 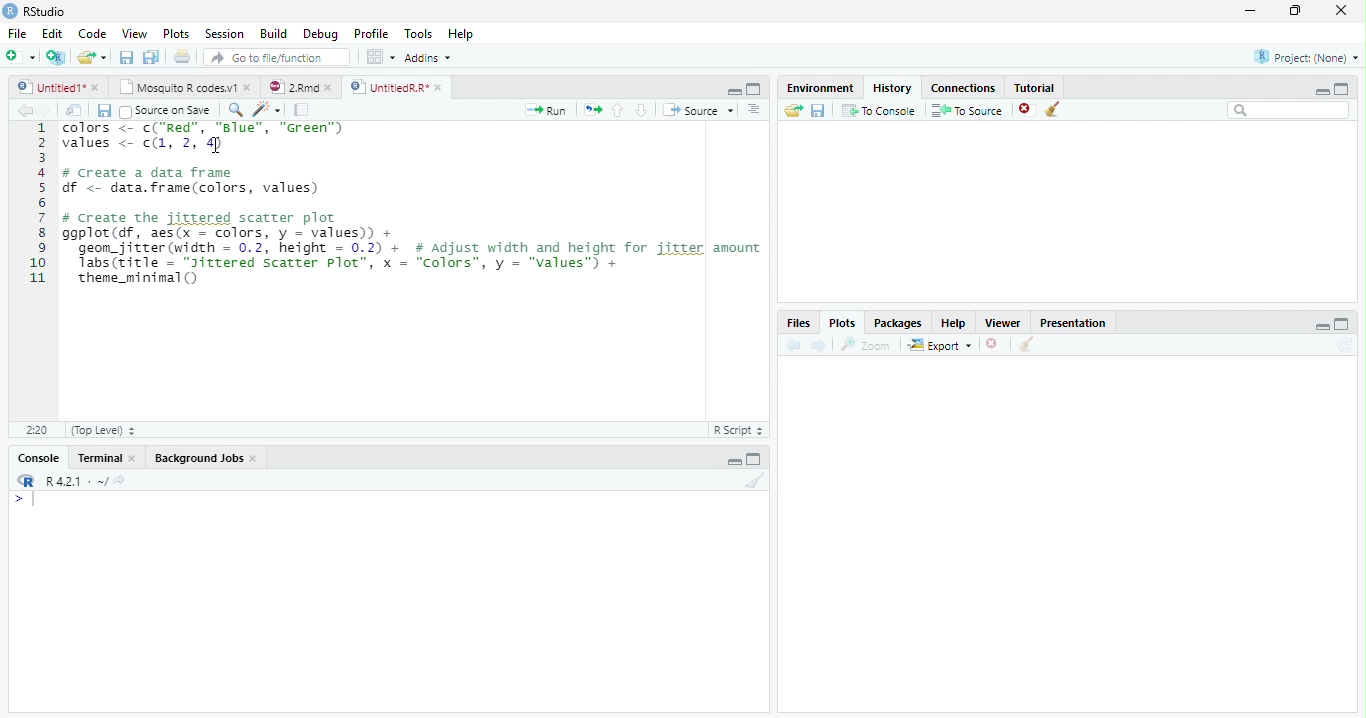 I want to click on Refresh current plot, so click(x=1345, y=345).